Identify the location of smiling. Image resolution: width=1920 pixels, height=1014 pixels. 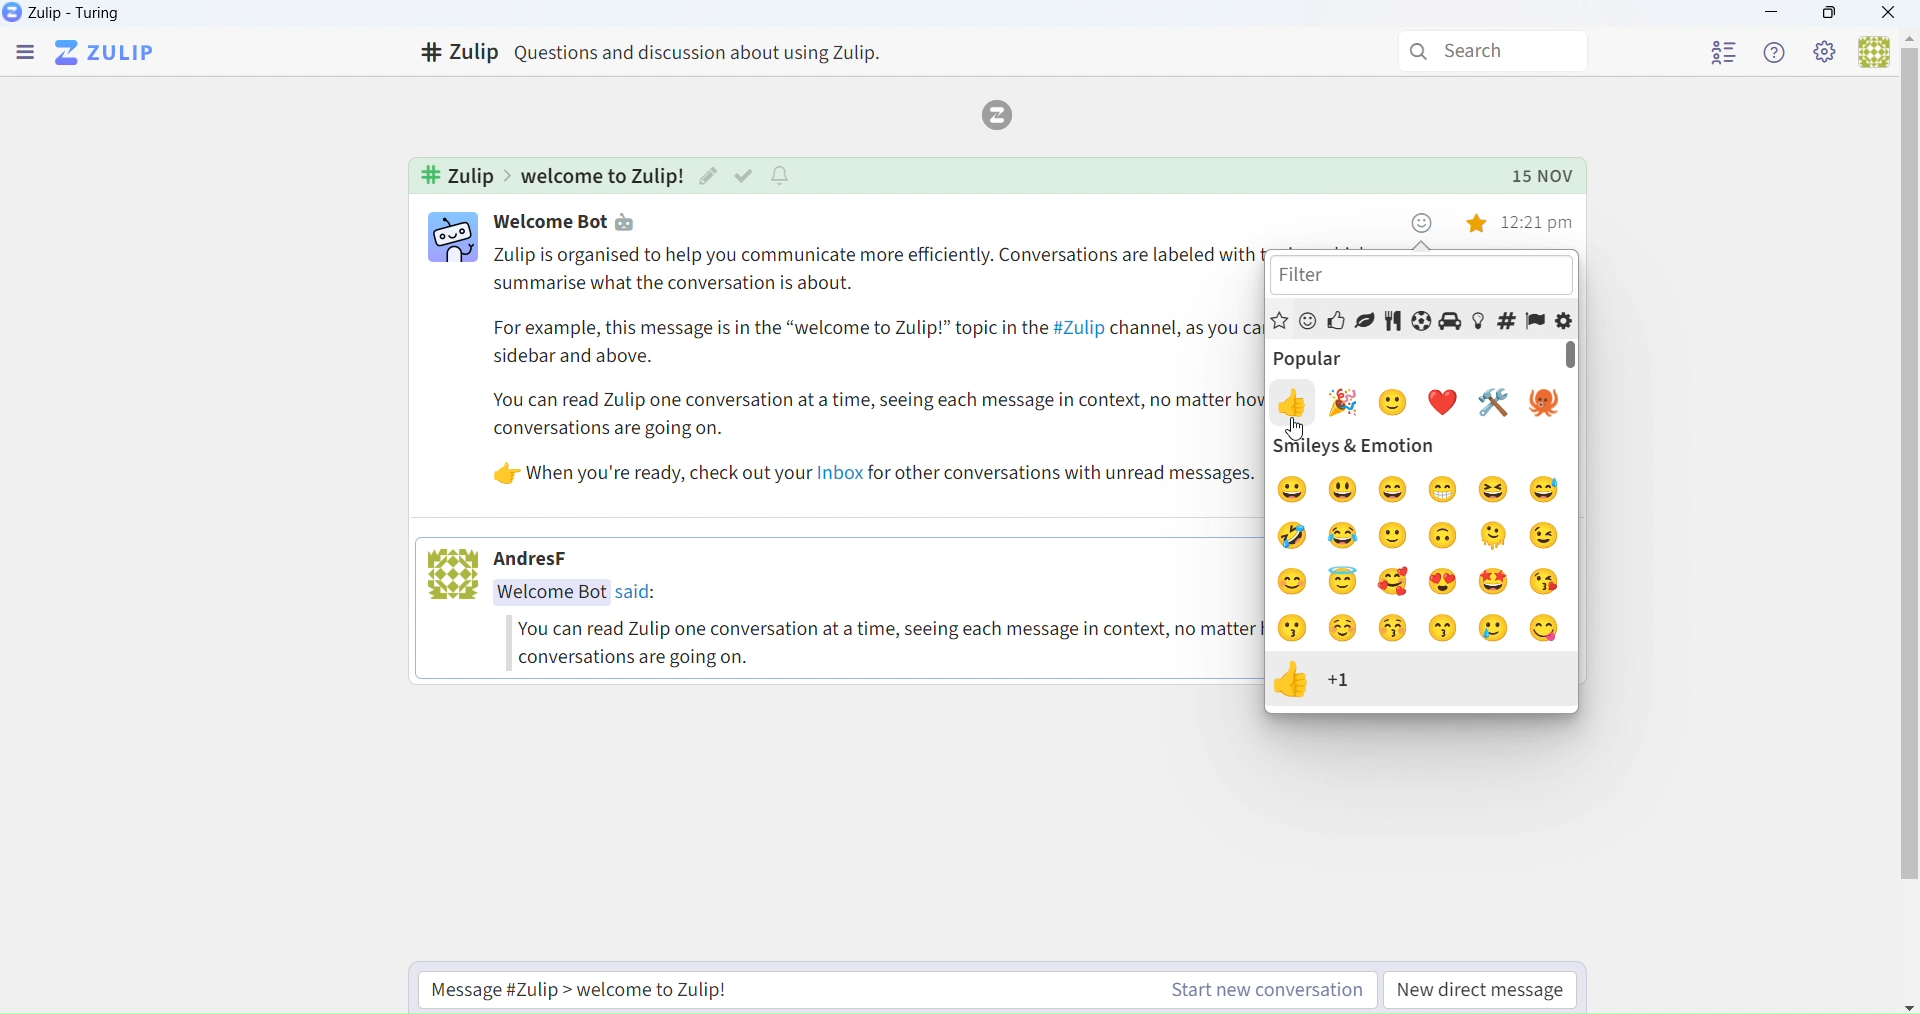
(1295, 491).